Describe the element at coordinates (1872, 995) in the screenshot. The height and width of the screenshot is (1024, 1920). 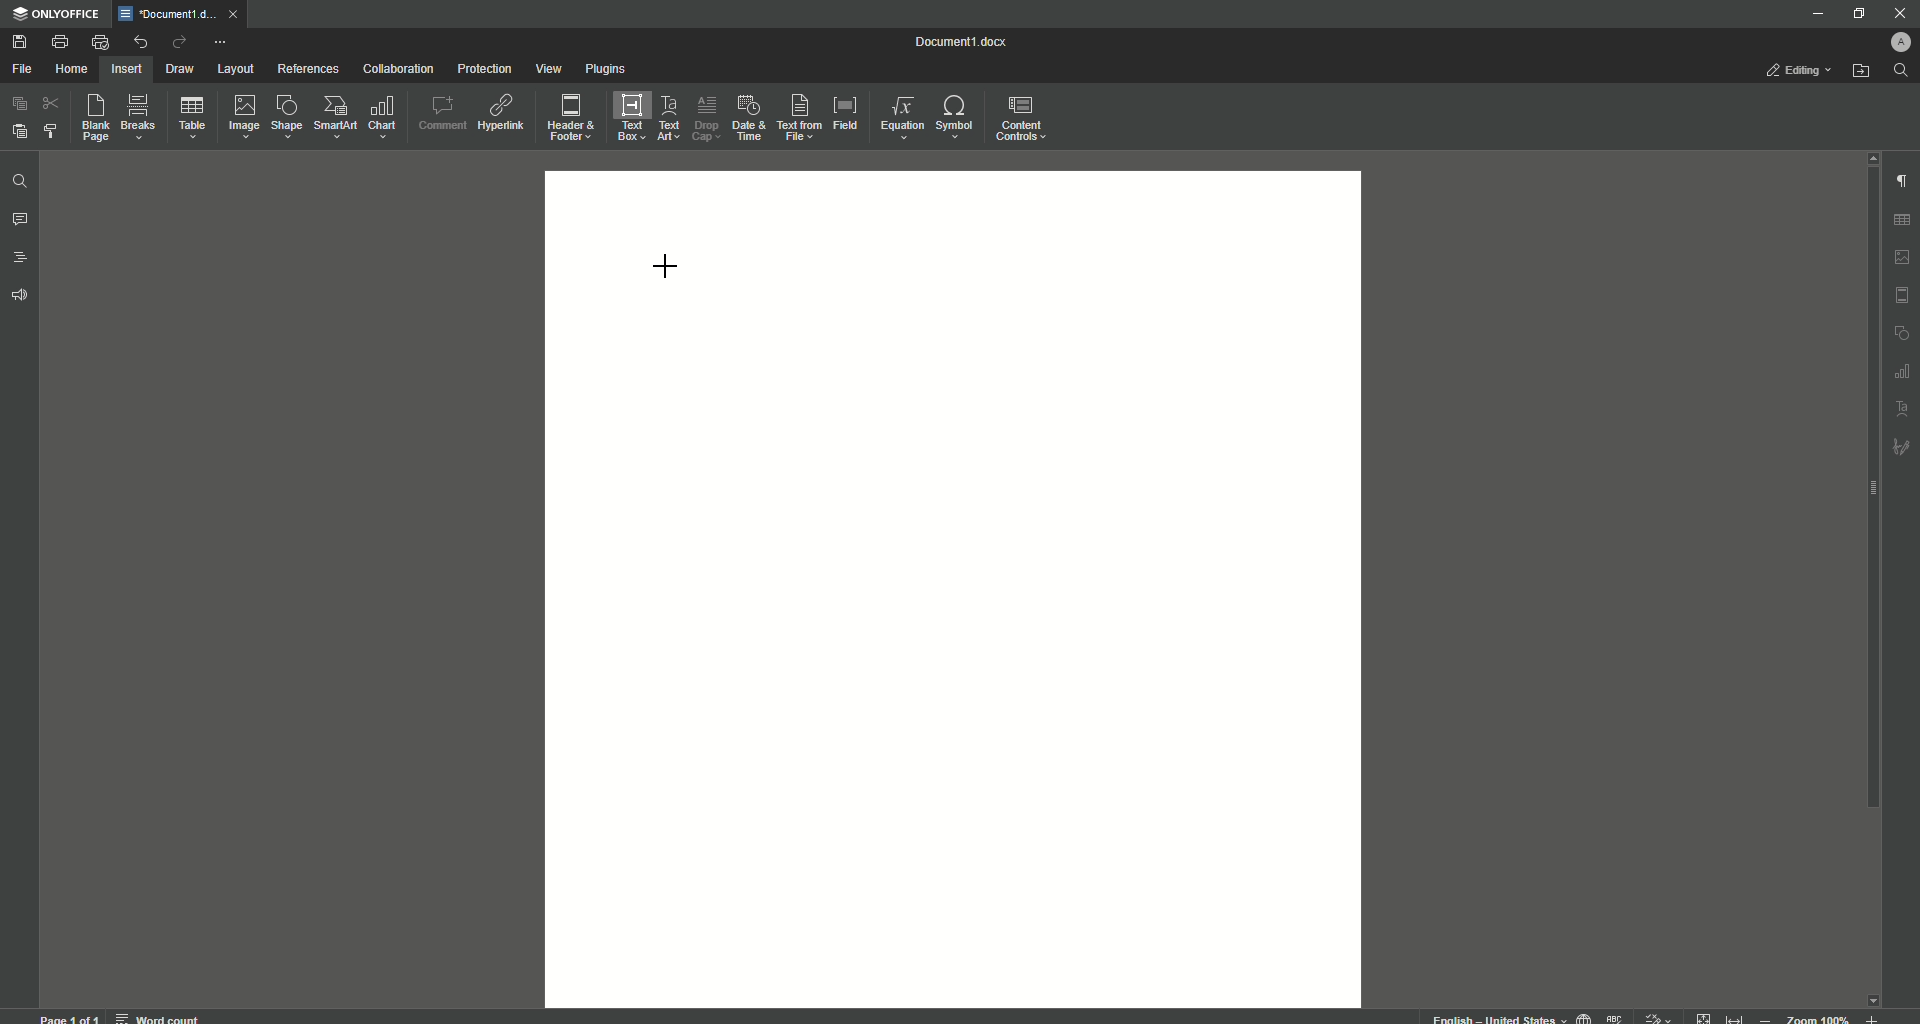
I see `scroll down` at that location.